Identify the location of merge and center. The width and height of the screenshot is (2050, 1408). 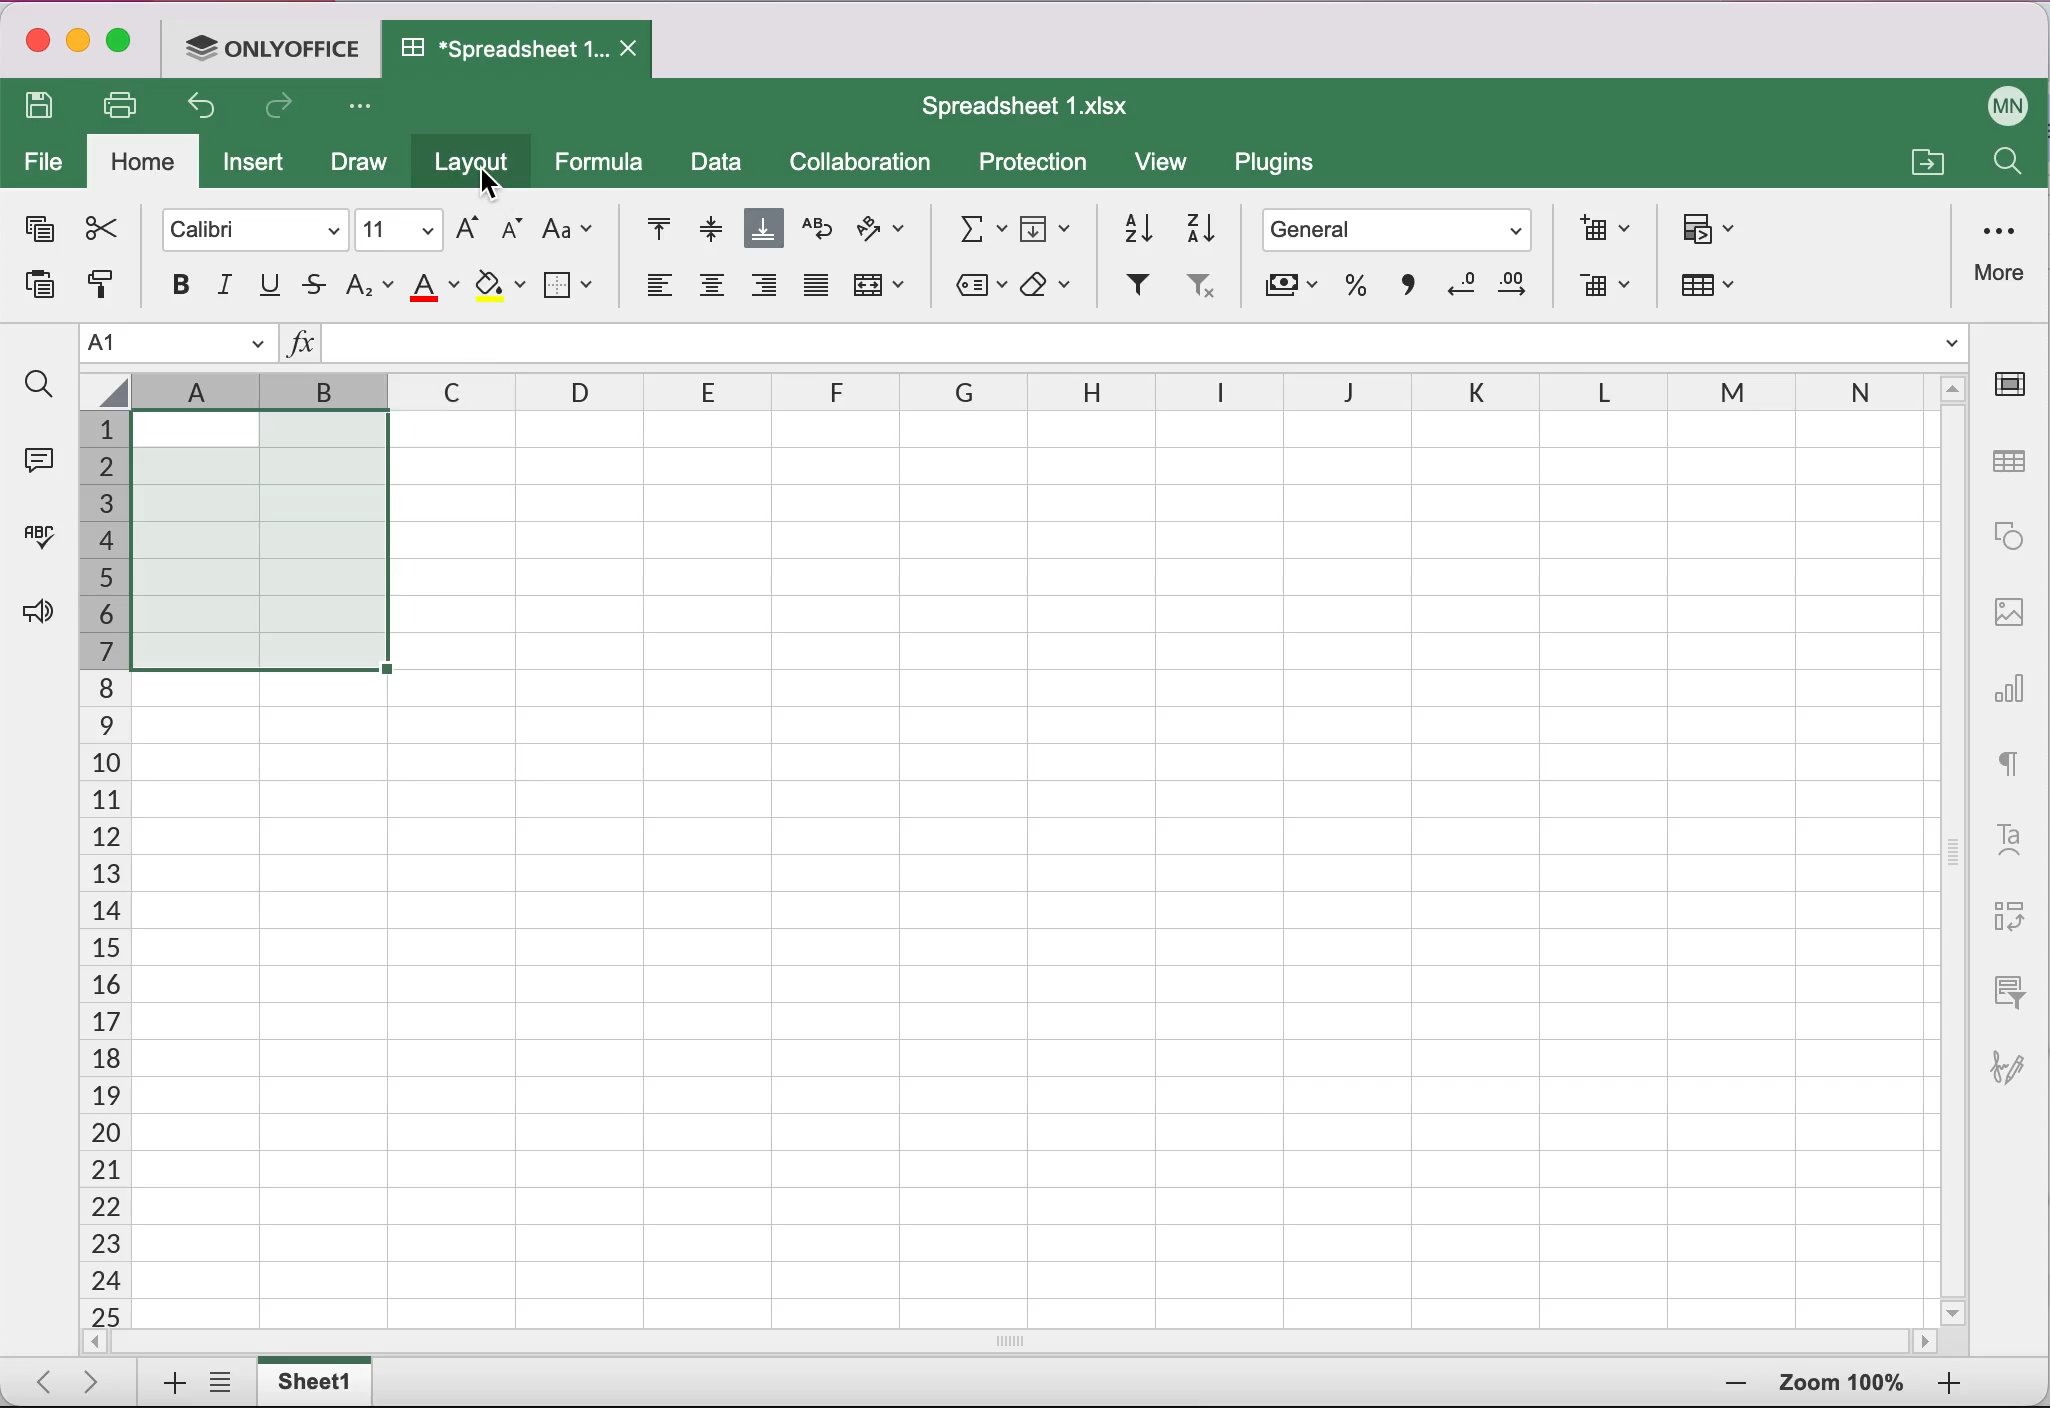
(883, 291).